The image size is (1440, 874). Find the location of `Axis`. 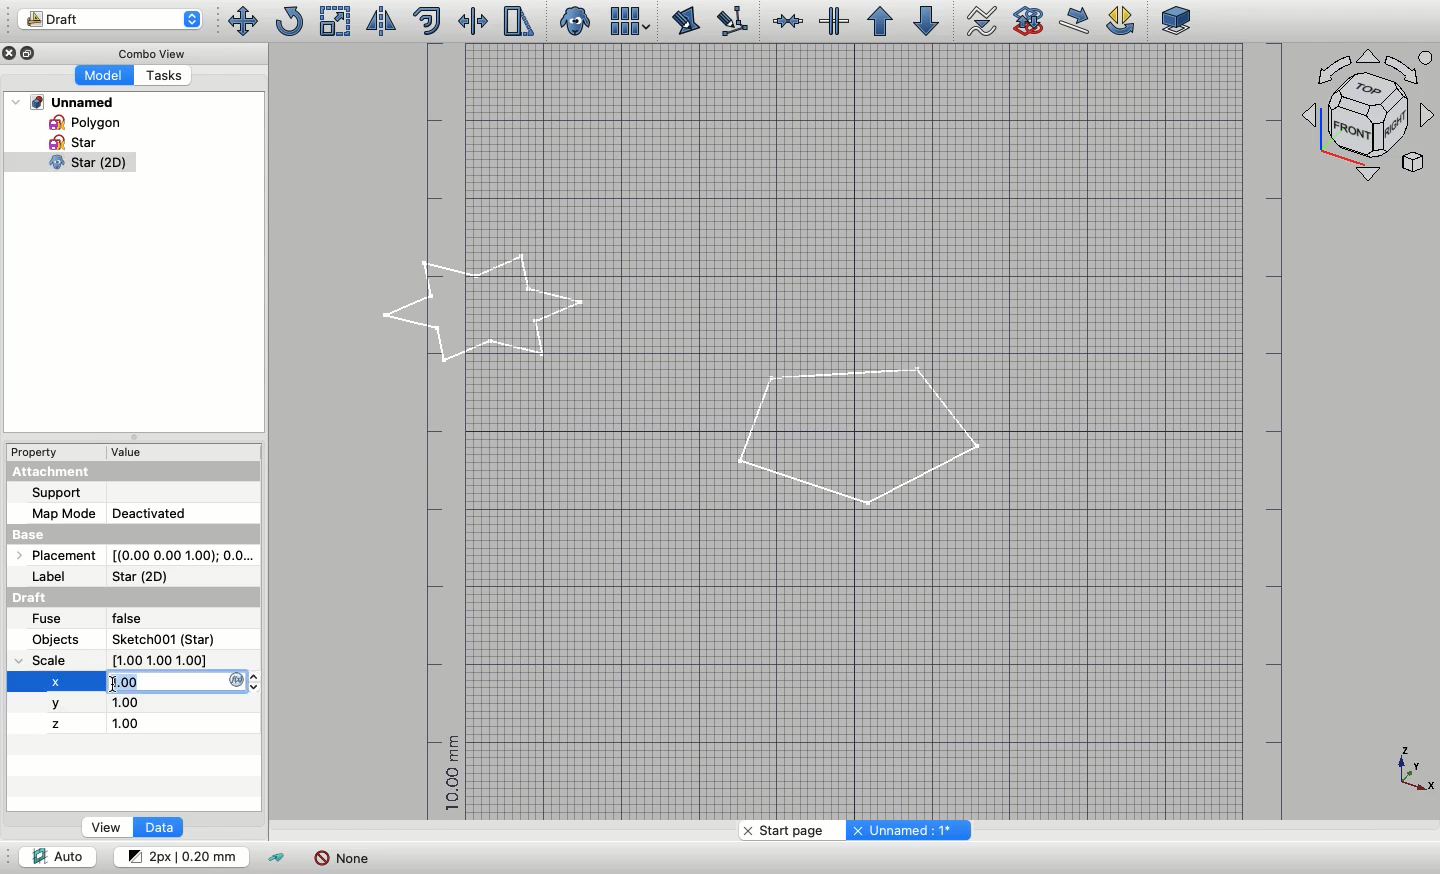

Axis is located at coordinates (1415, 770).